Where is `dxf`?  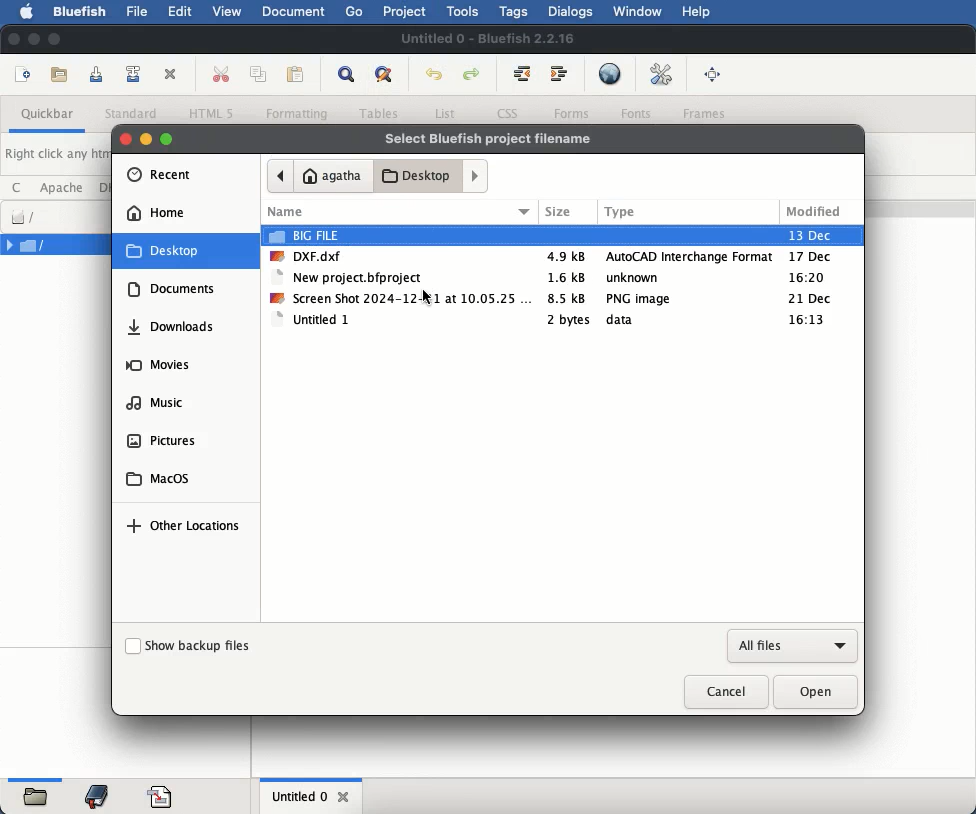
dxf is located at coordinates (309, 255).